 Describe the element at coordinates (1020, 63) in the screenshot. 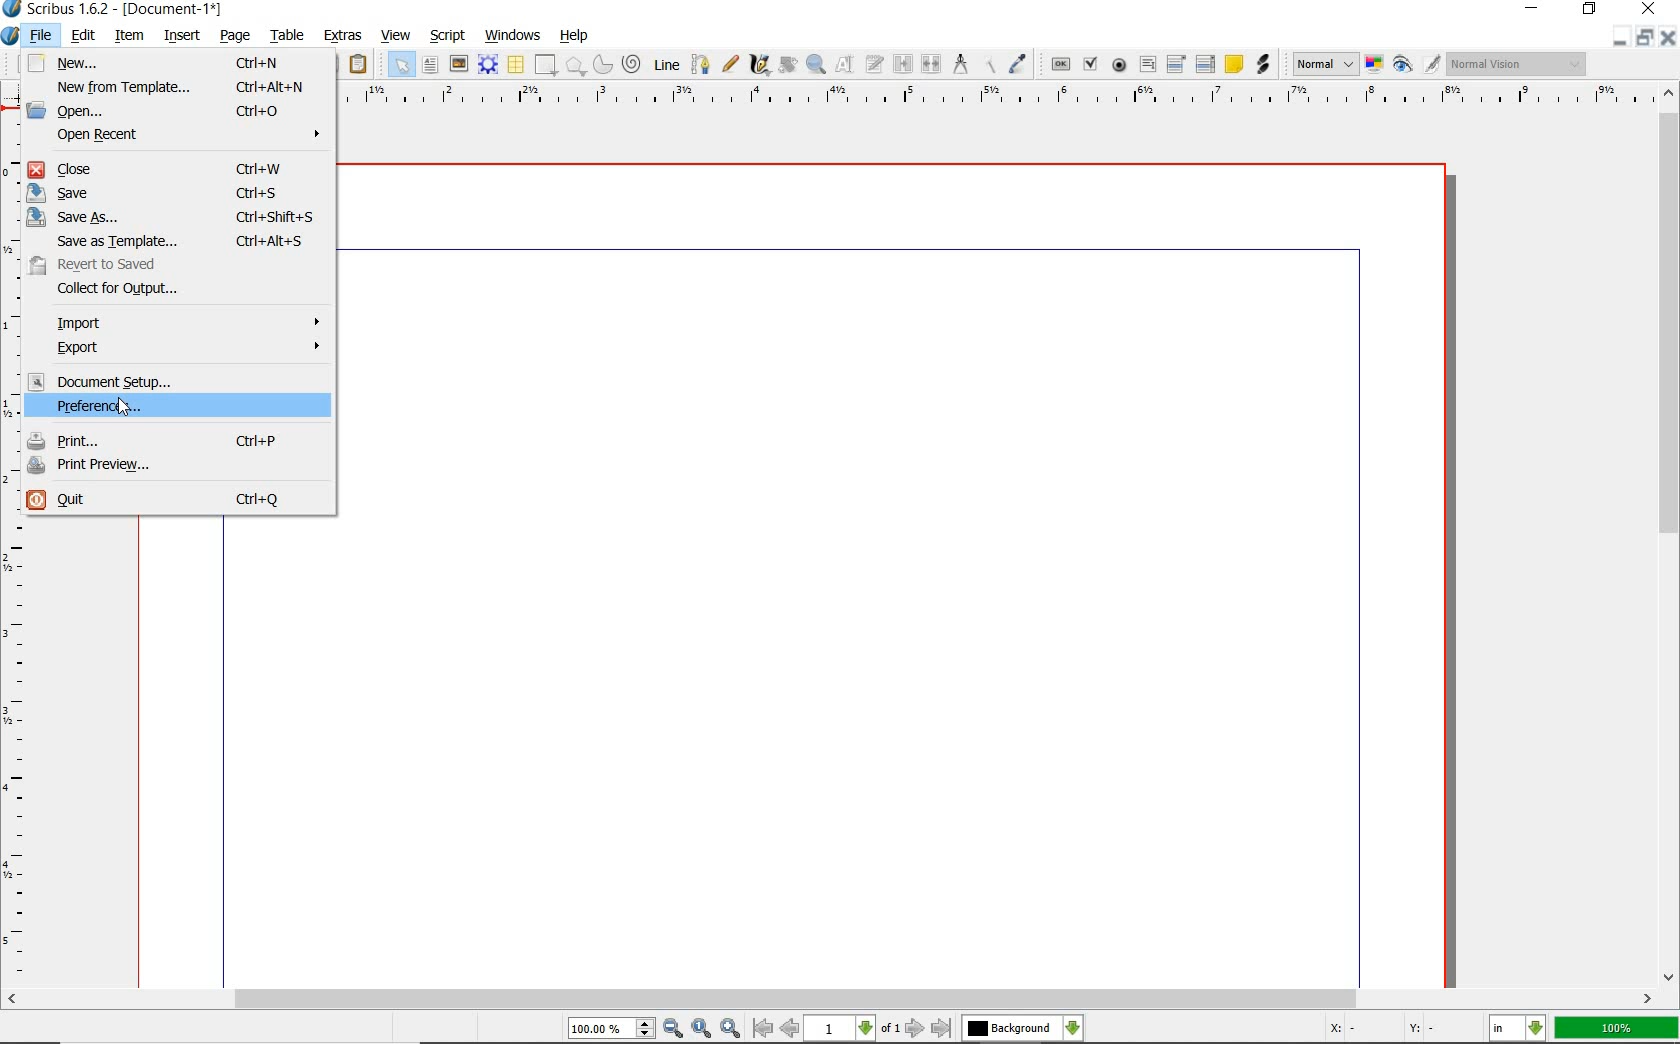

I see `eye dropper` at that location.